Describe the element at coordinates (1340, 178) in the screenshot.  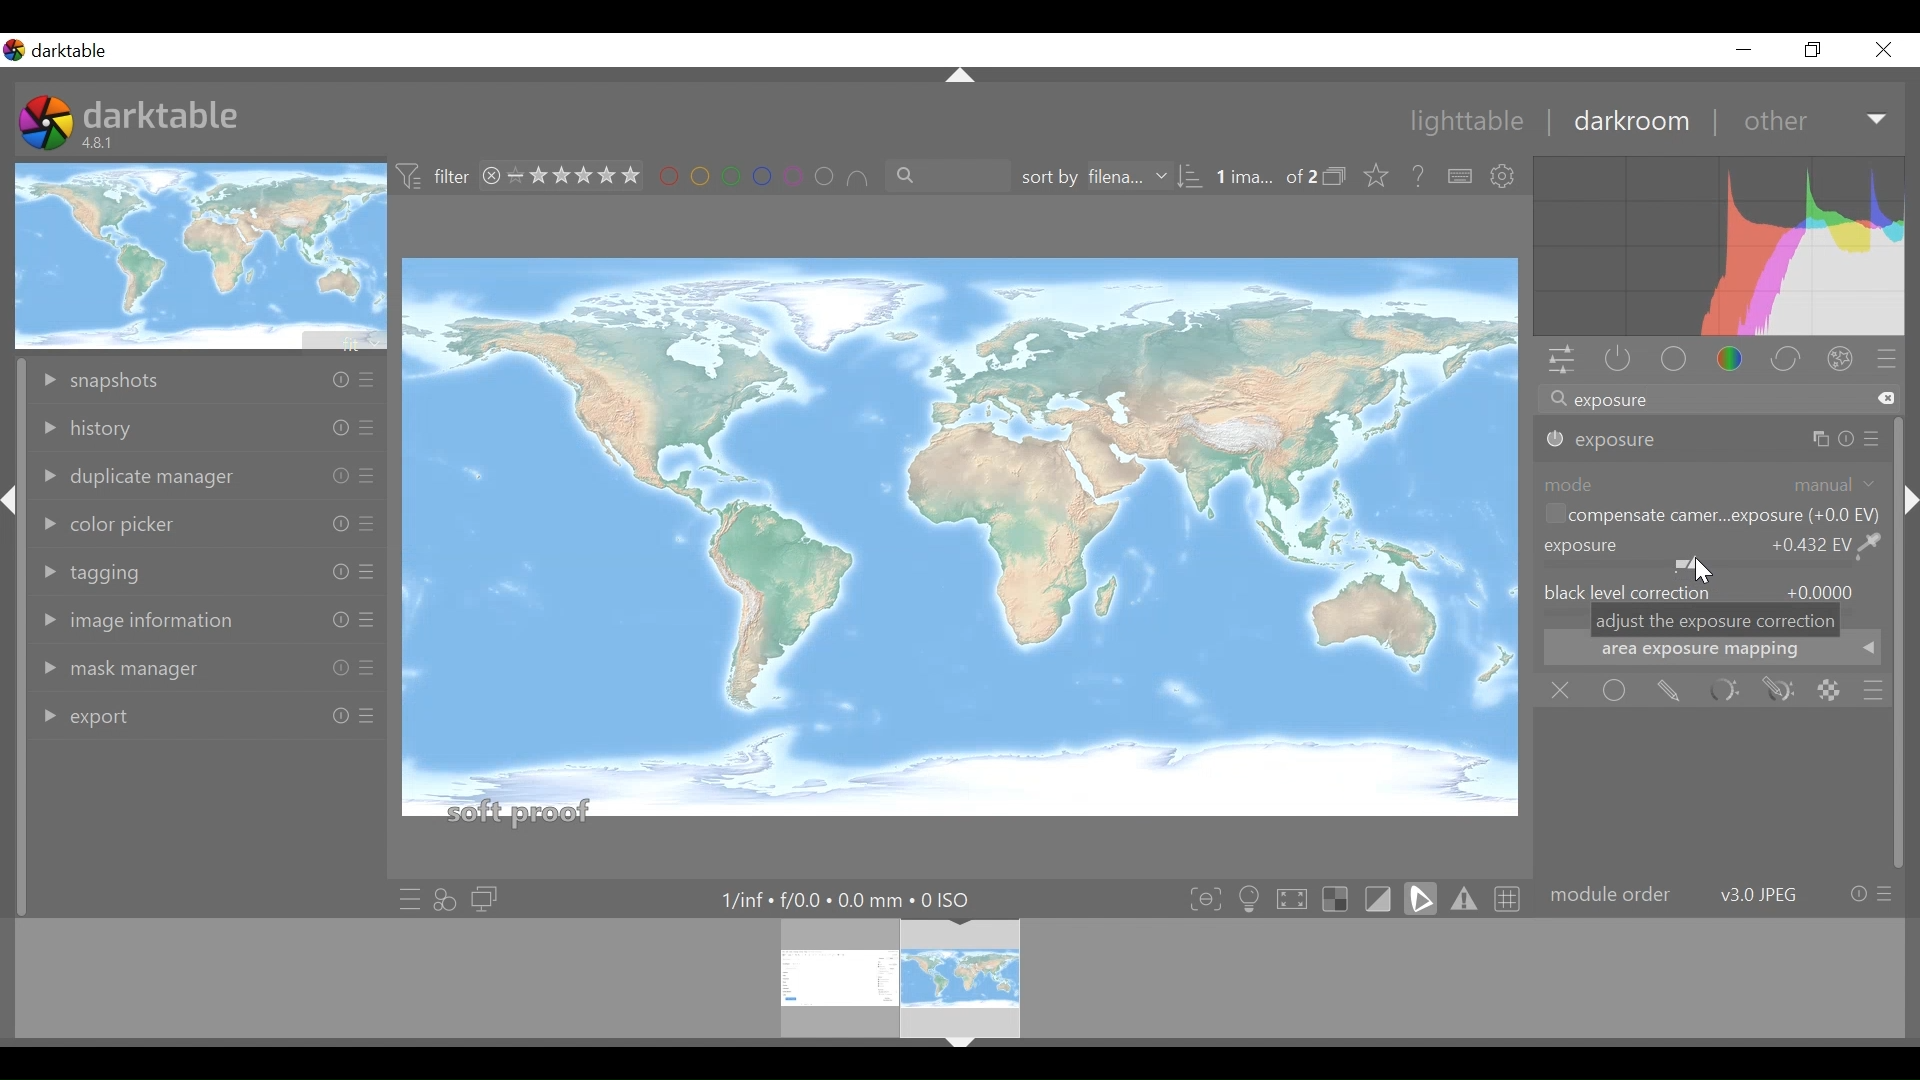
I see `collapse/expand grouped images` at that location.